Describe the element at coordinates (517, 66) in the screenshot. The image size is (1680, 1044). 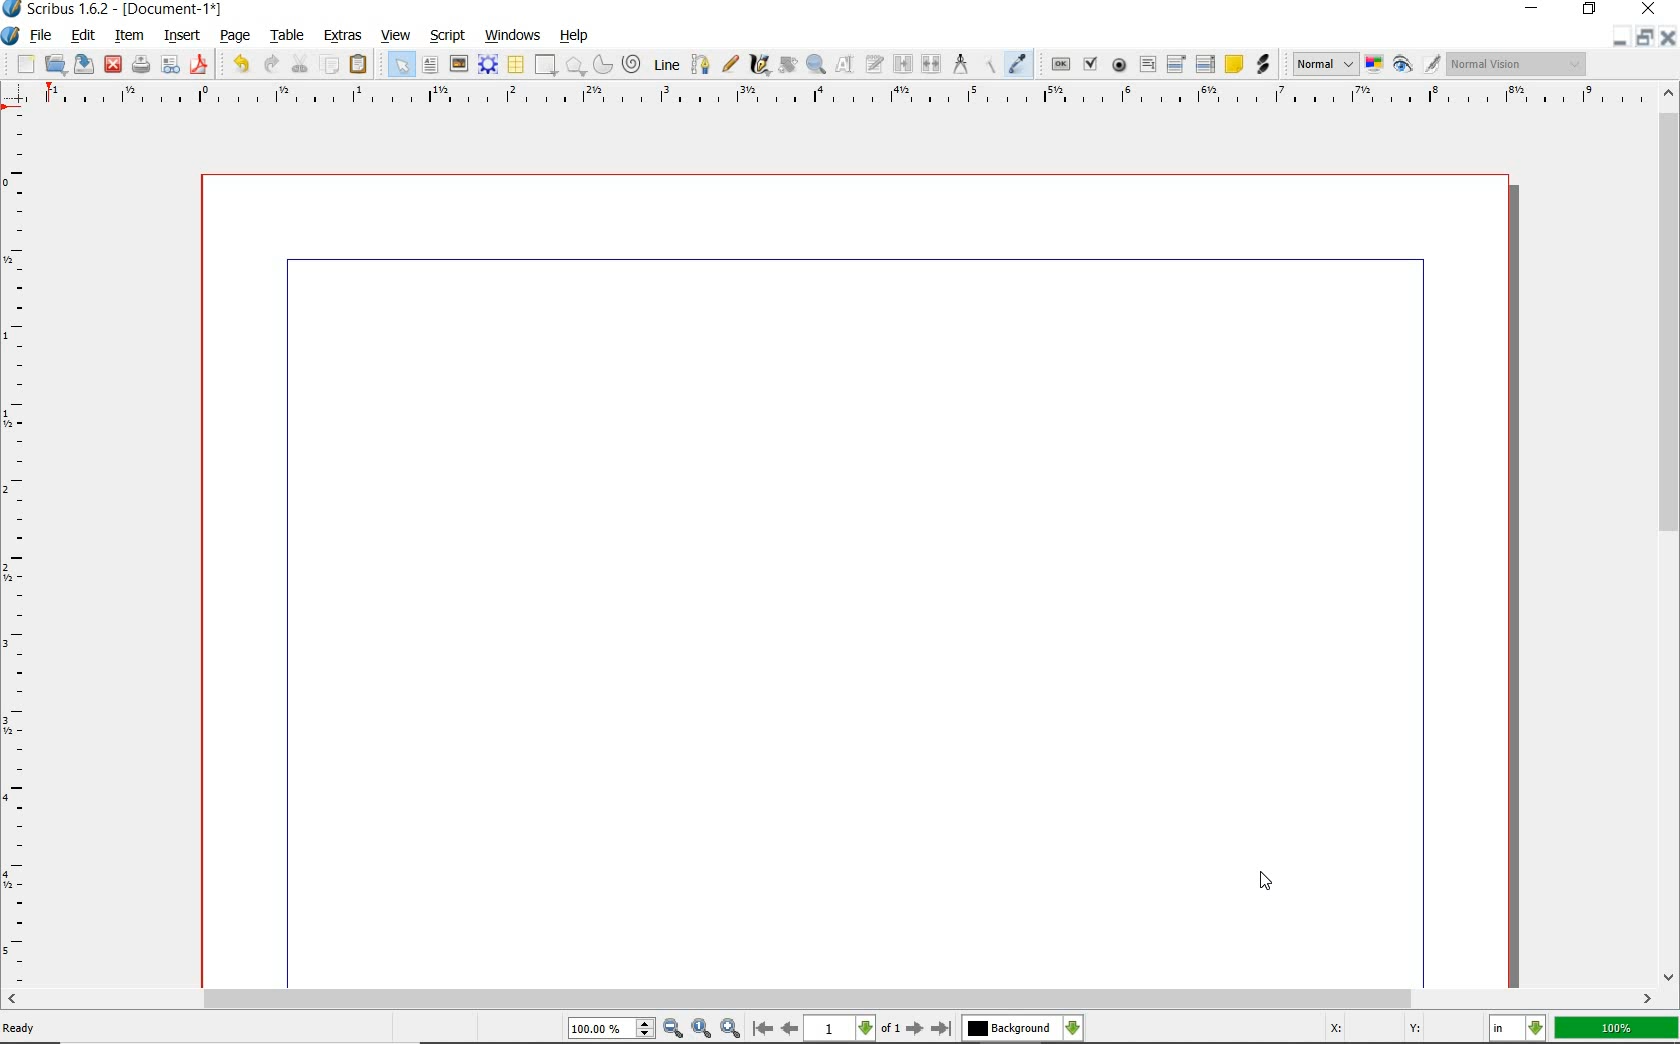
I see `table` at that location.